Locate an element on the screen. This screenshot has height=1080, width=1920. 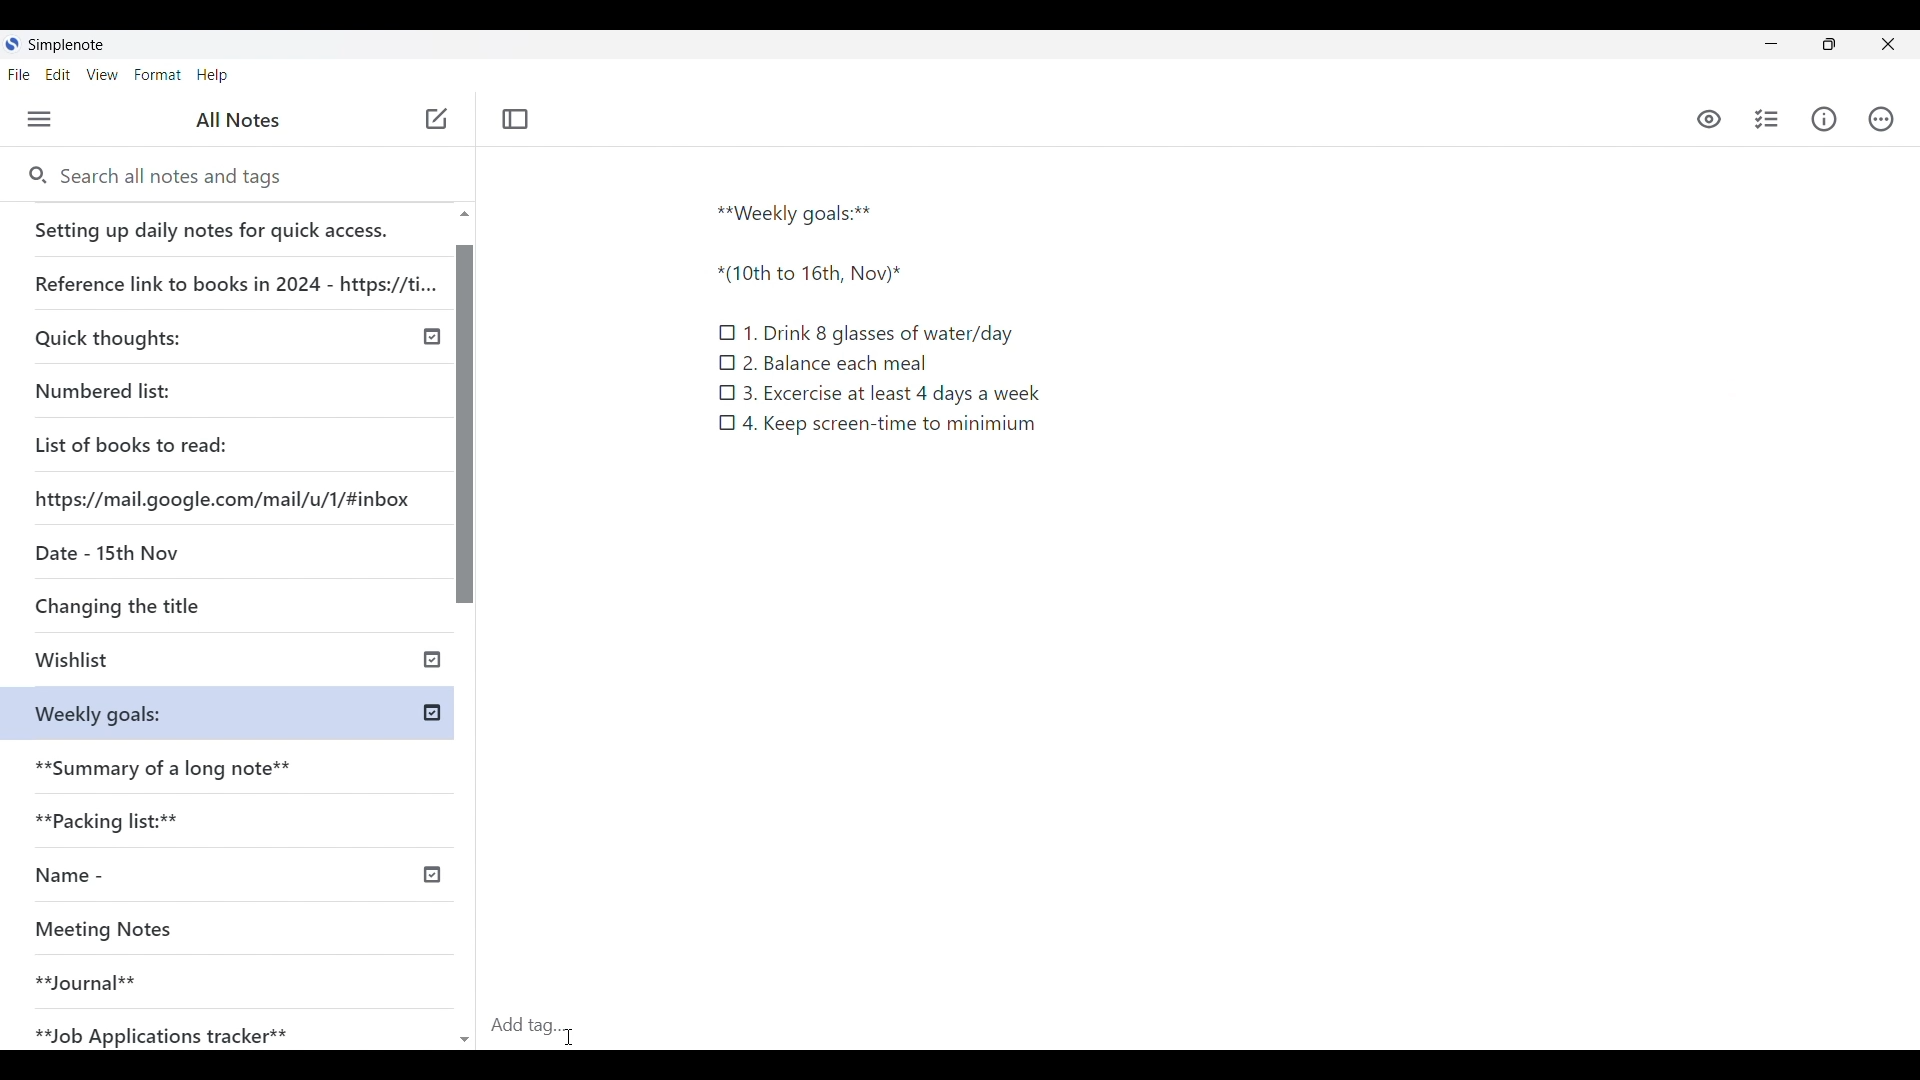
Wishlist is located at coordinates (167, 662).